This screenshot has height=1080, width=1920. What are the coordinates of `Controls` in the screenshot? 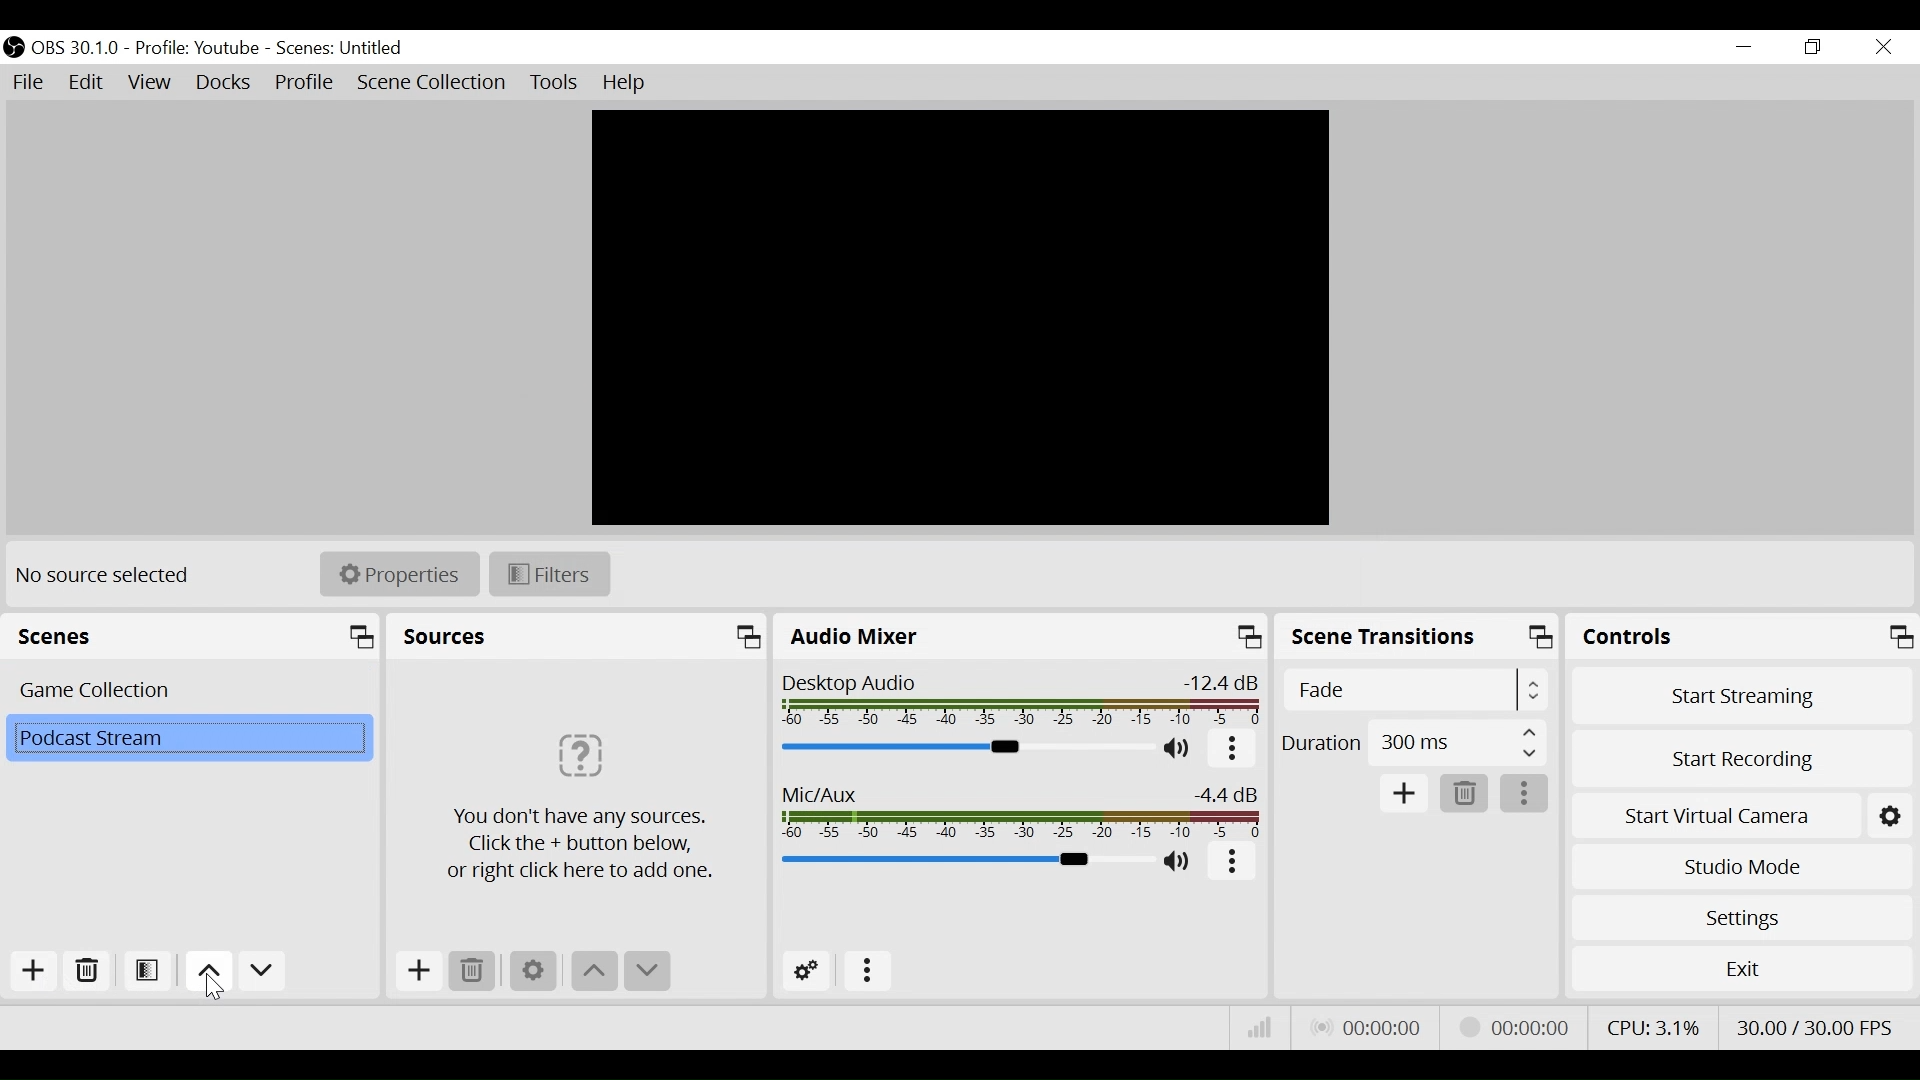 It's located at (1743, 636).